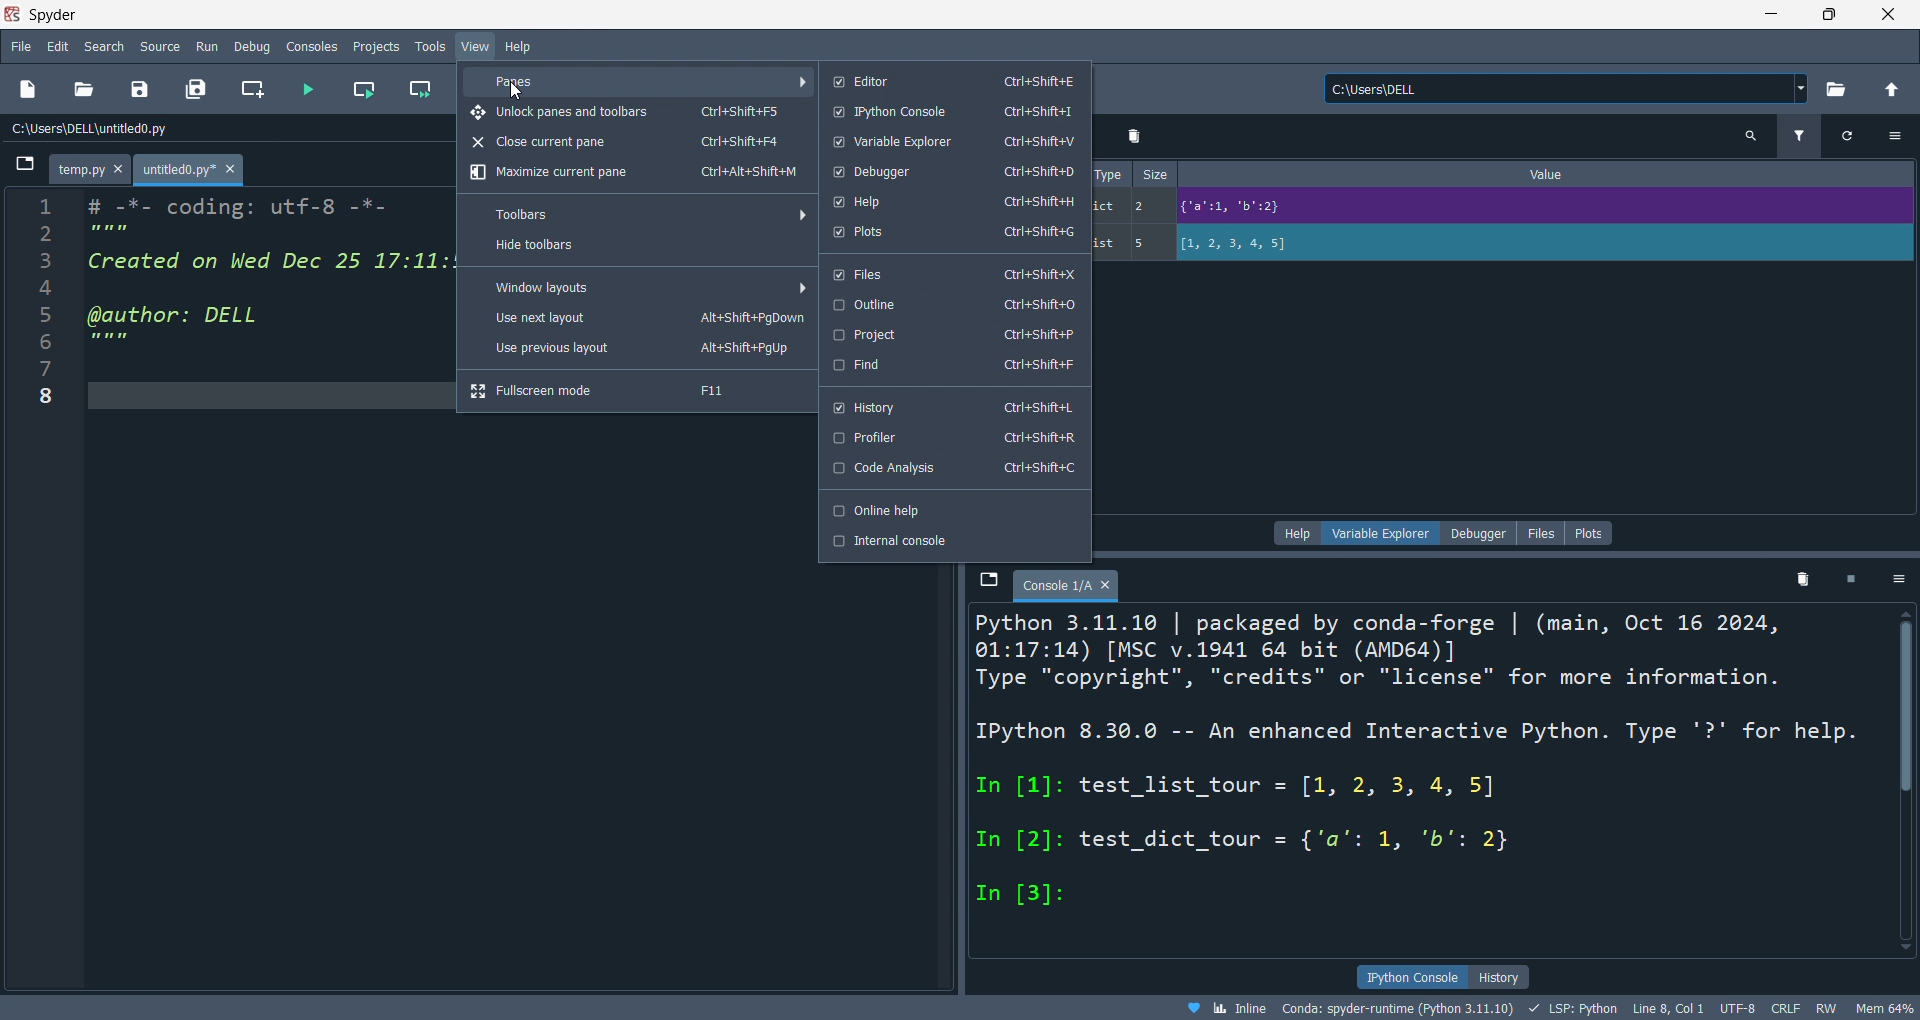 Image resolution: width=1920 pixels, height=1020 pixels. I want to click on editor, so click(950, 80).